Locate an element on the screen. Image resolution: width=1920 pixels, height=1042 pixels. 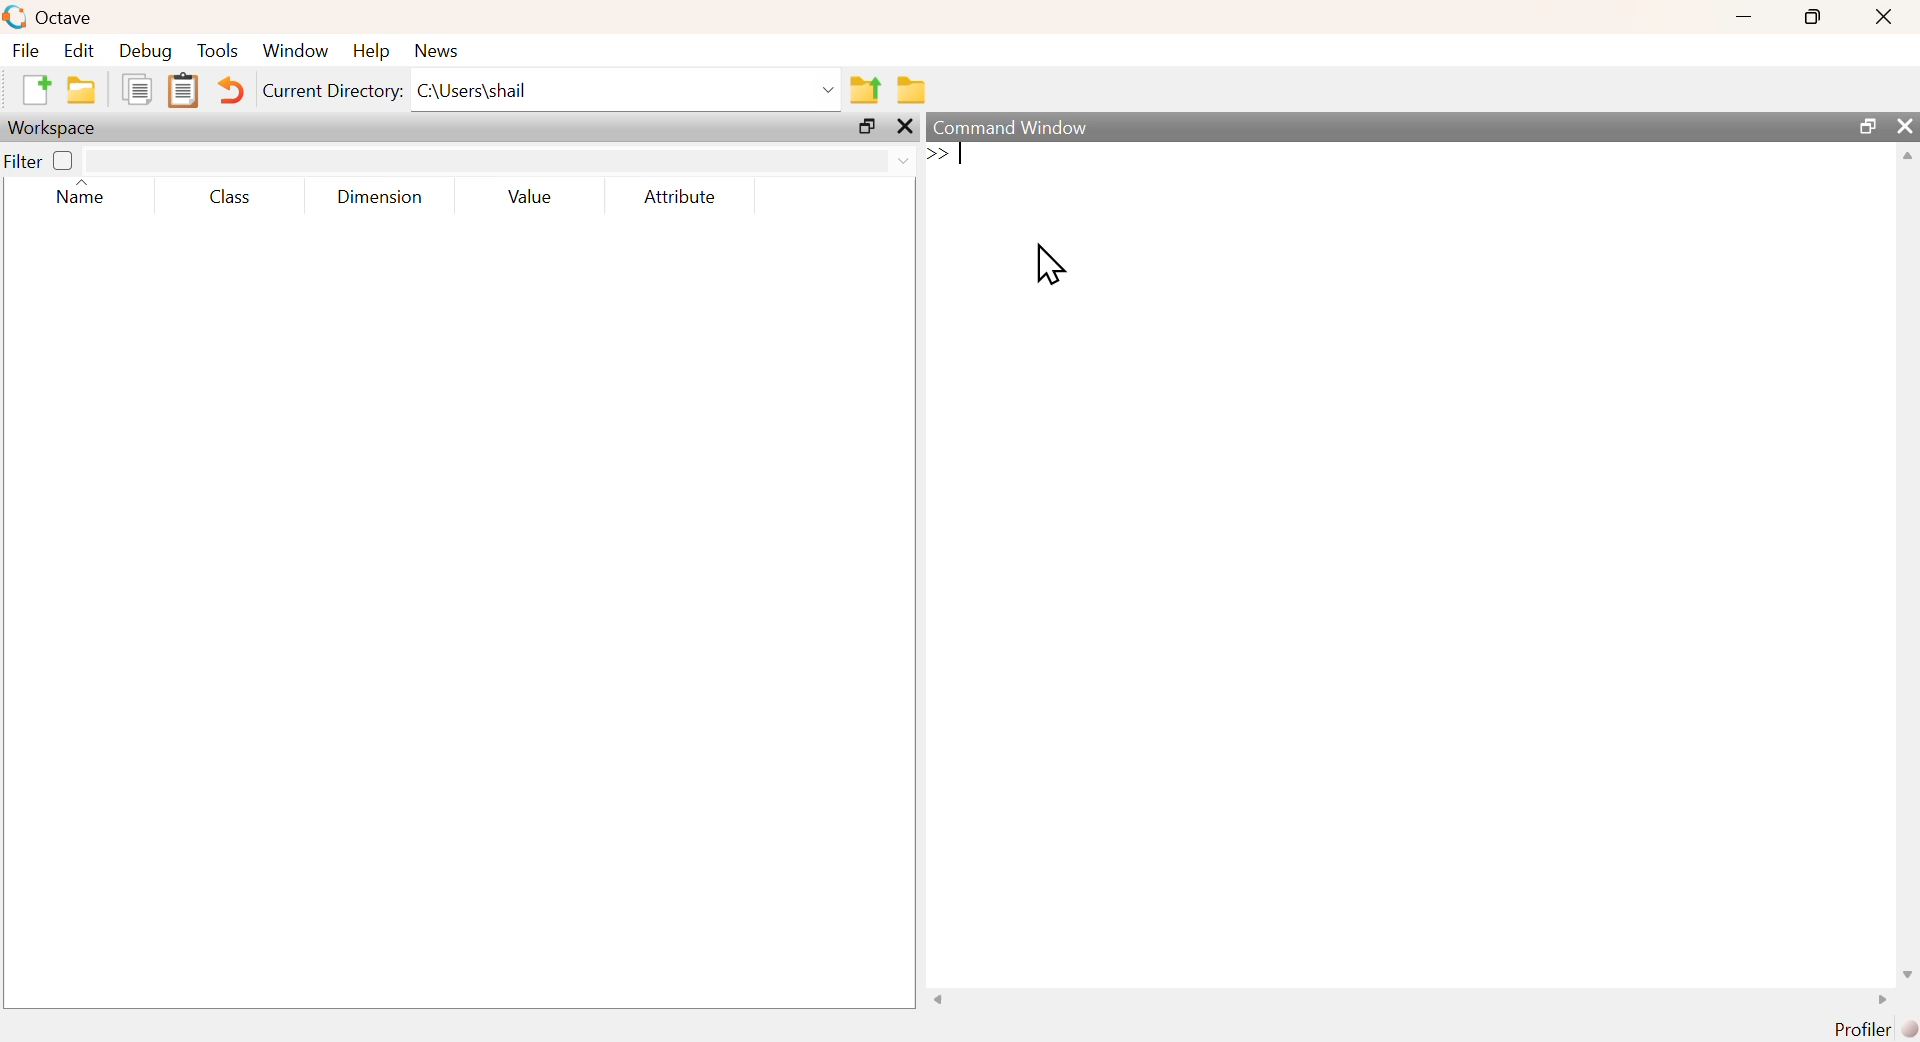
Dimension is located at coordinates (382, 198).